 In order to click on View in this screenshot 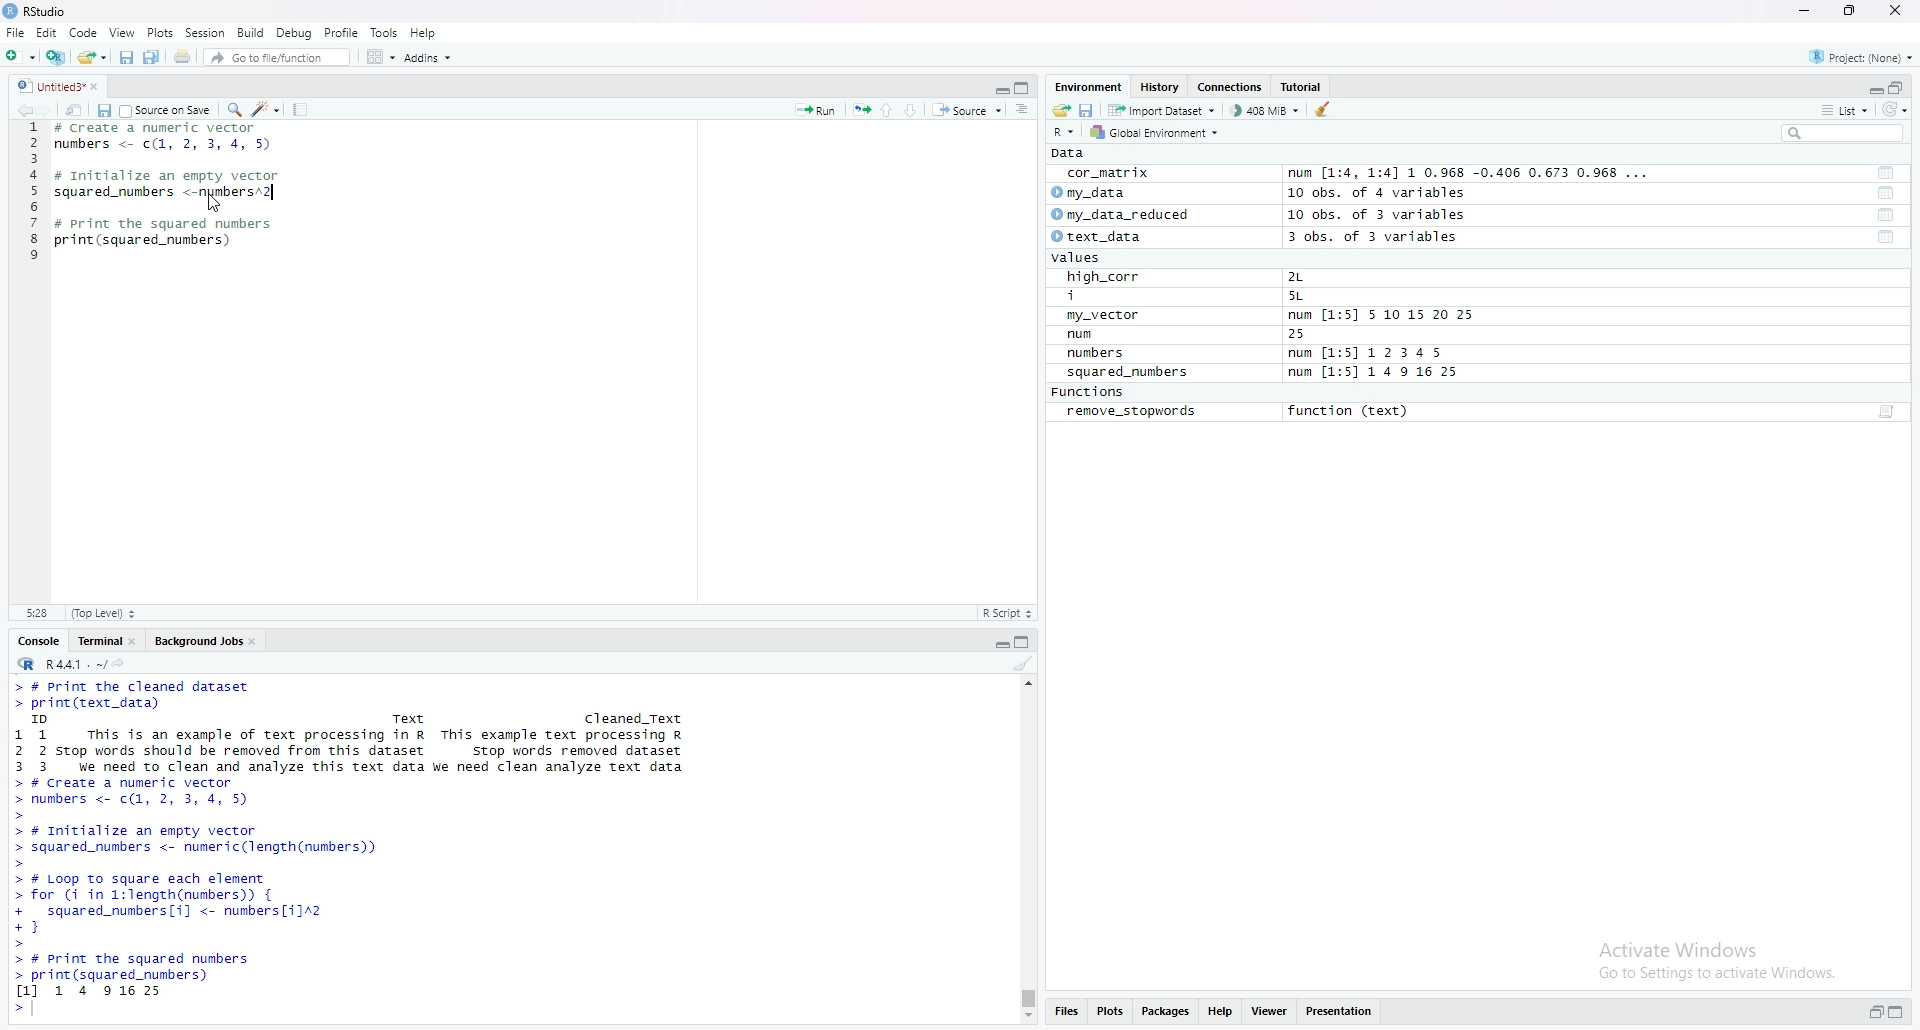, I will do `click(122, 32)`.